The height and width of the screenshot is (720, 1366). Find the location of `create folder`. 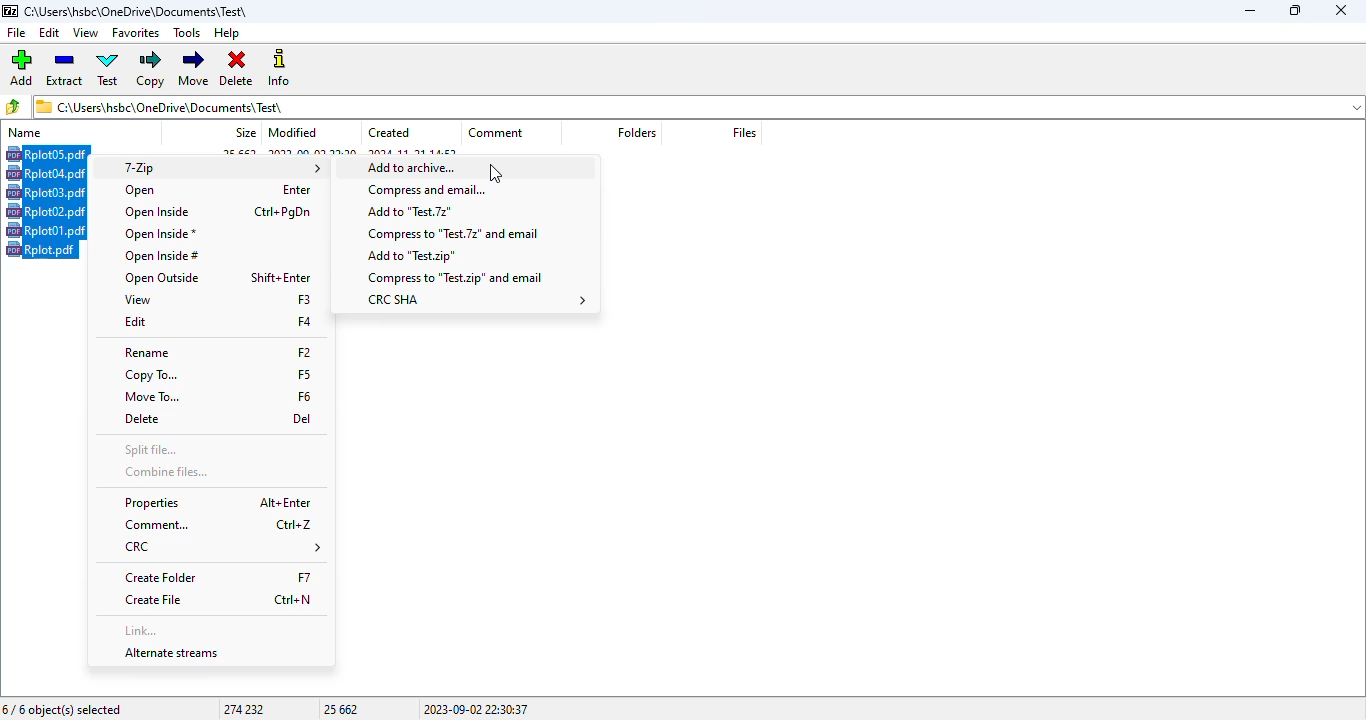

create folder is located at coordinates (220, 578).